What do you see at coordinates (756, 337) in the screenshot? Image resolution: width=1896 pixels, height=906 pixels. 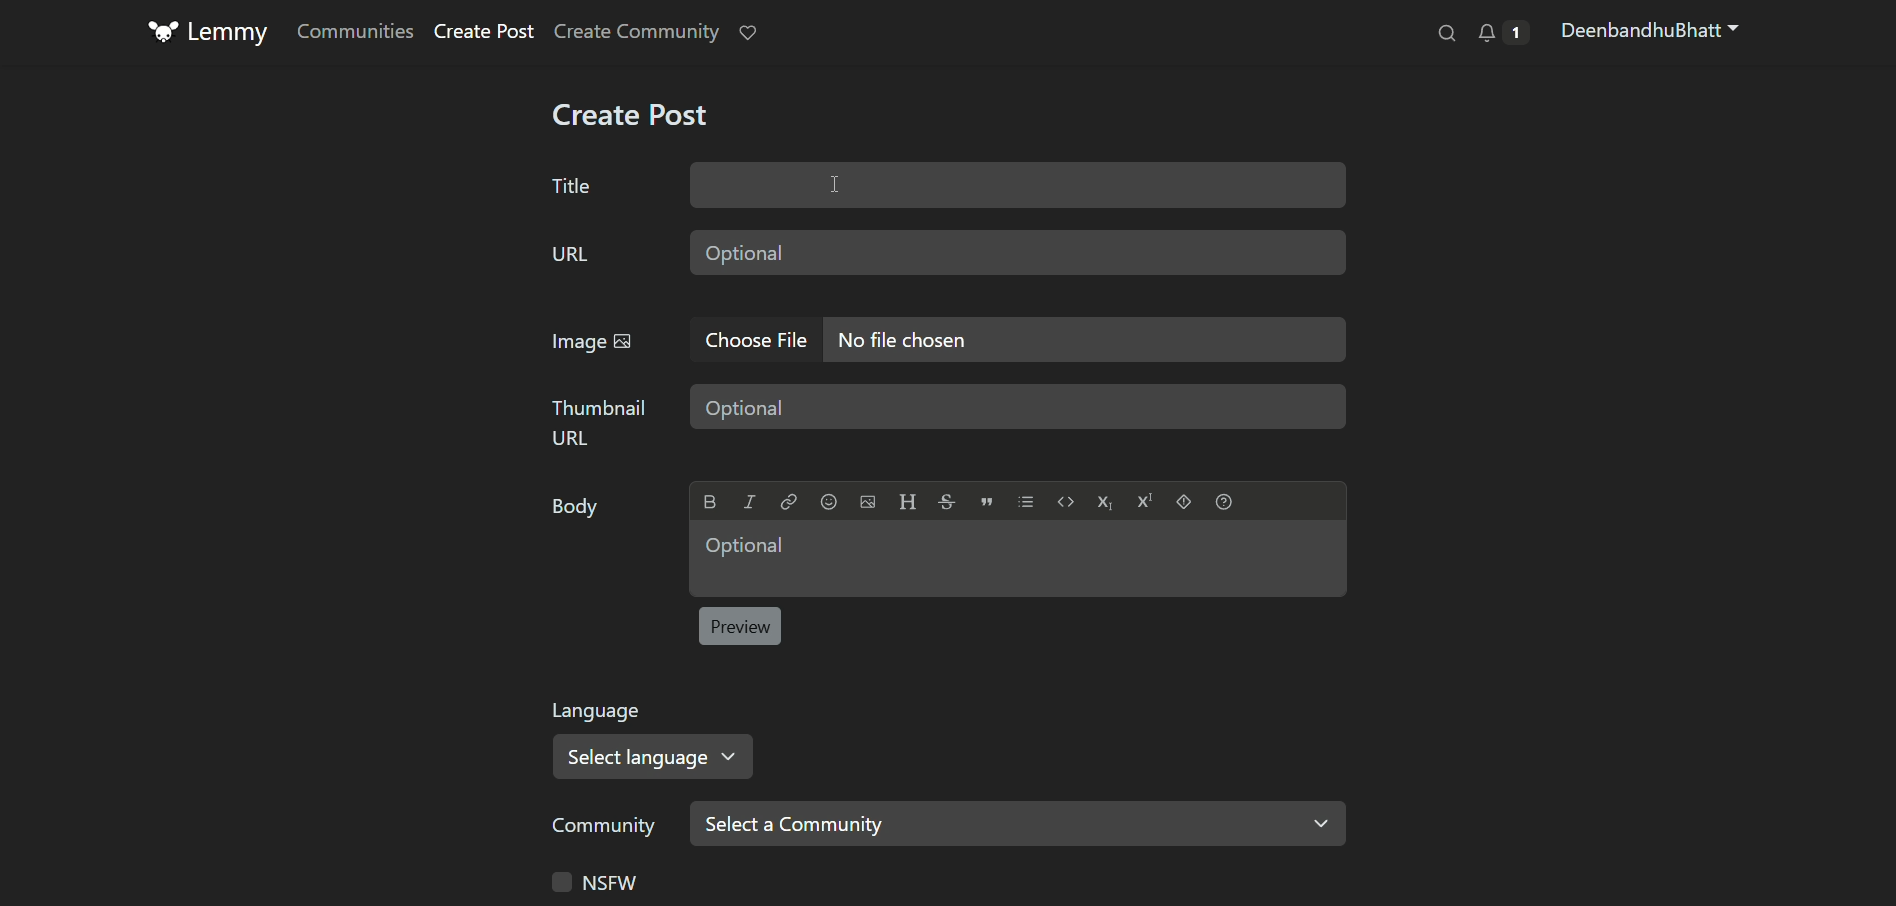 I see `choose file` at bounding box center [756, 337].